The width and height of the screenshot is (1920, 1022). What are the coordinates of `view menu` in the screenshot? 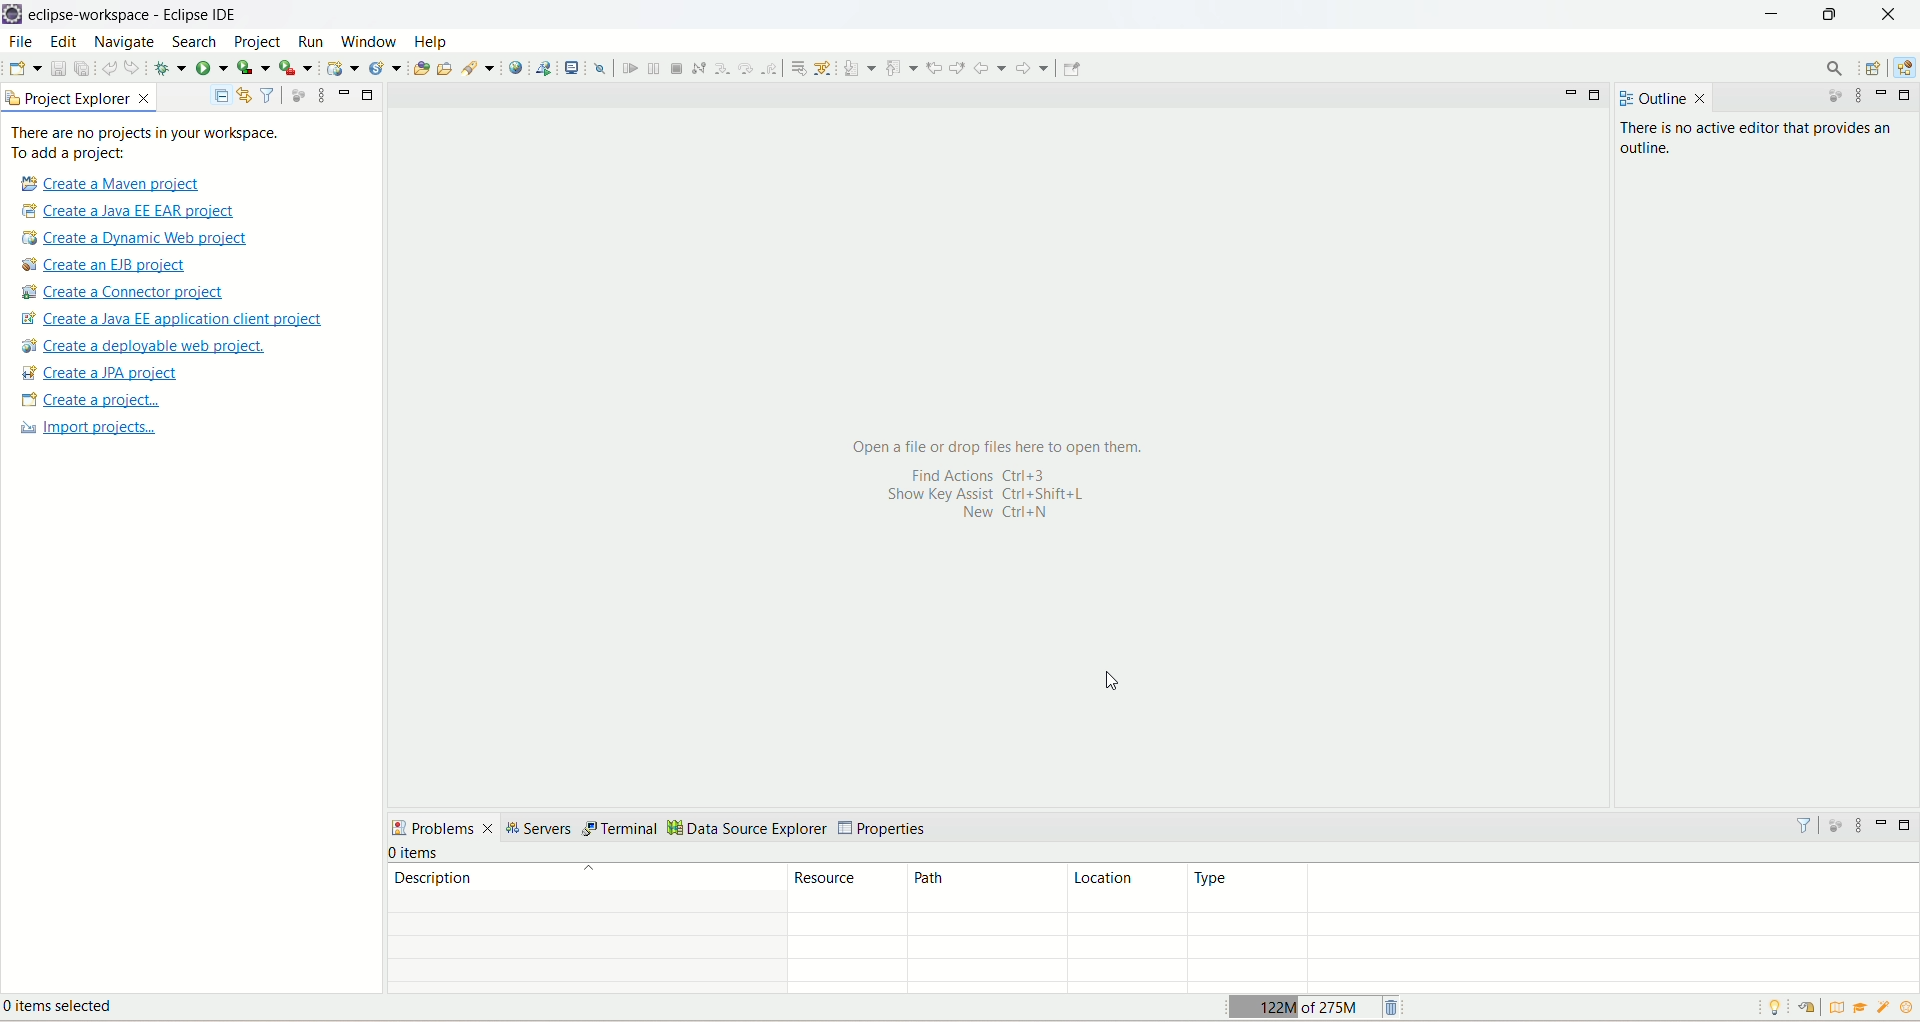 It's located at (316, 97).